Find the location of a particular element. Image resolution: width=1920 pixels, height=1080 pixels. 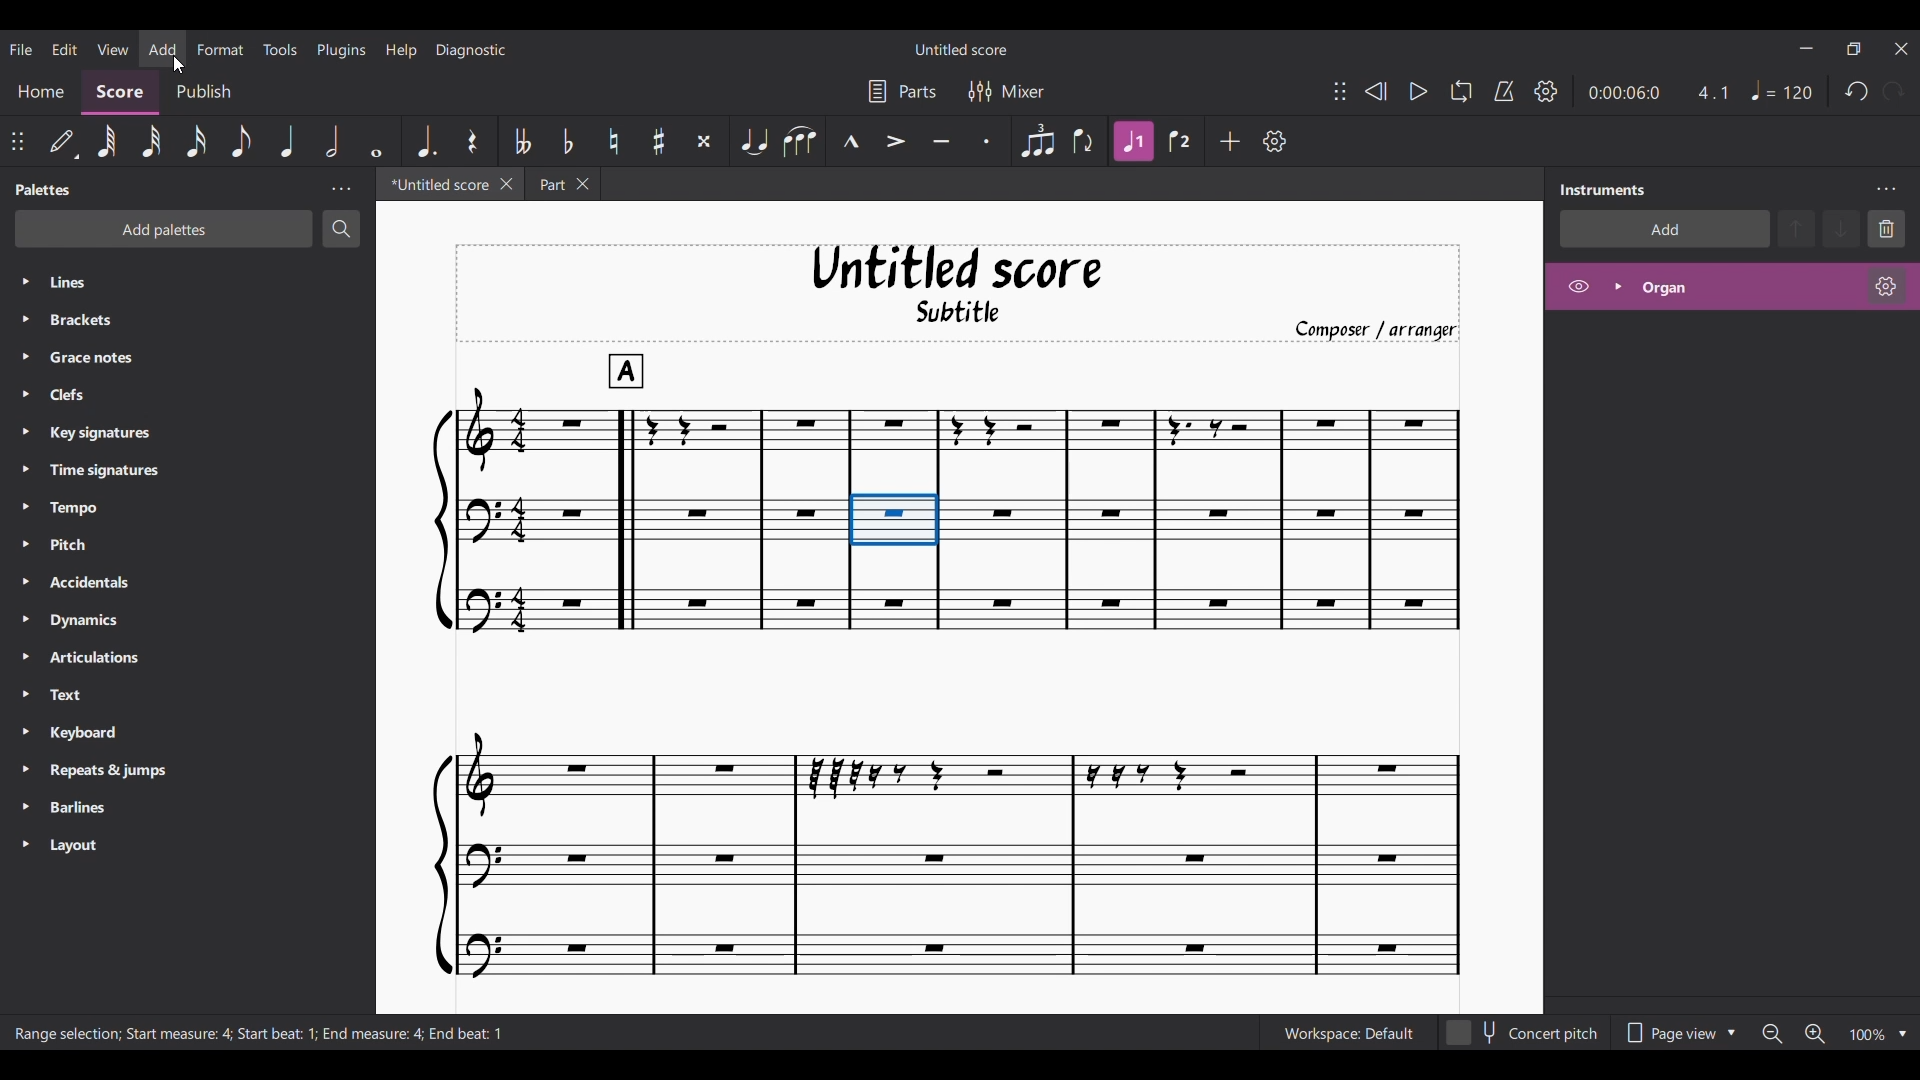

Close Part tab is located at coordinates (583, 184).